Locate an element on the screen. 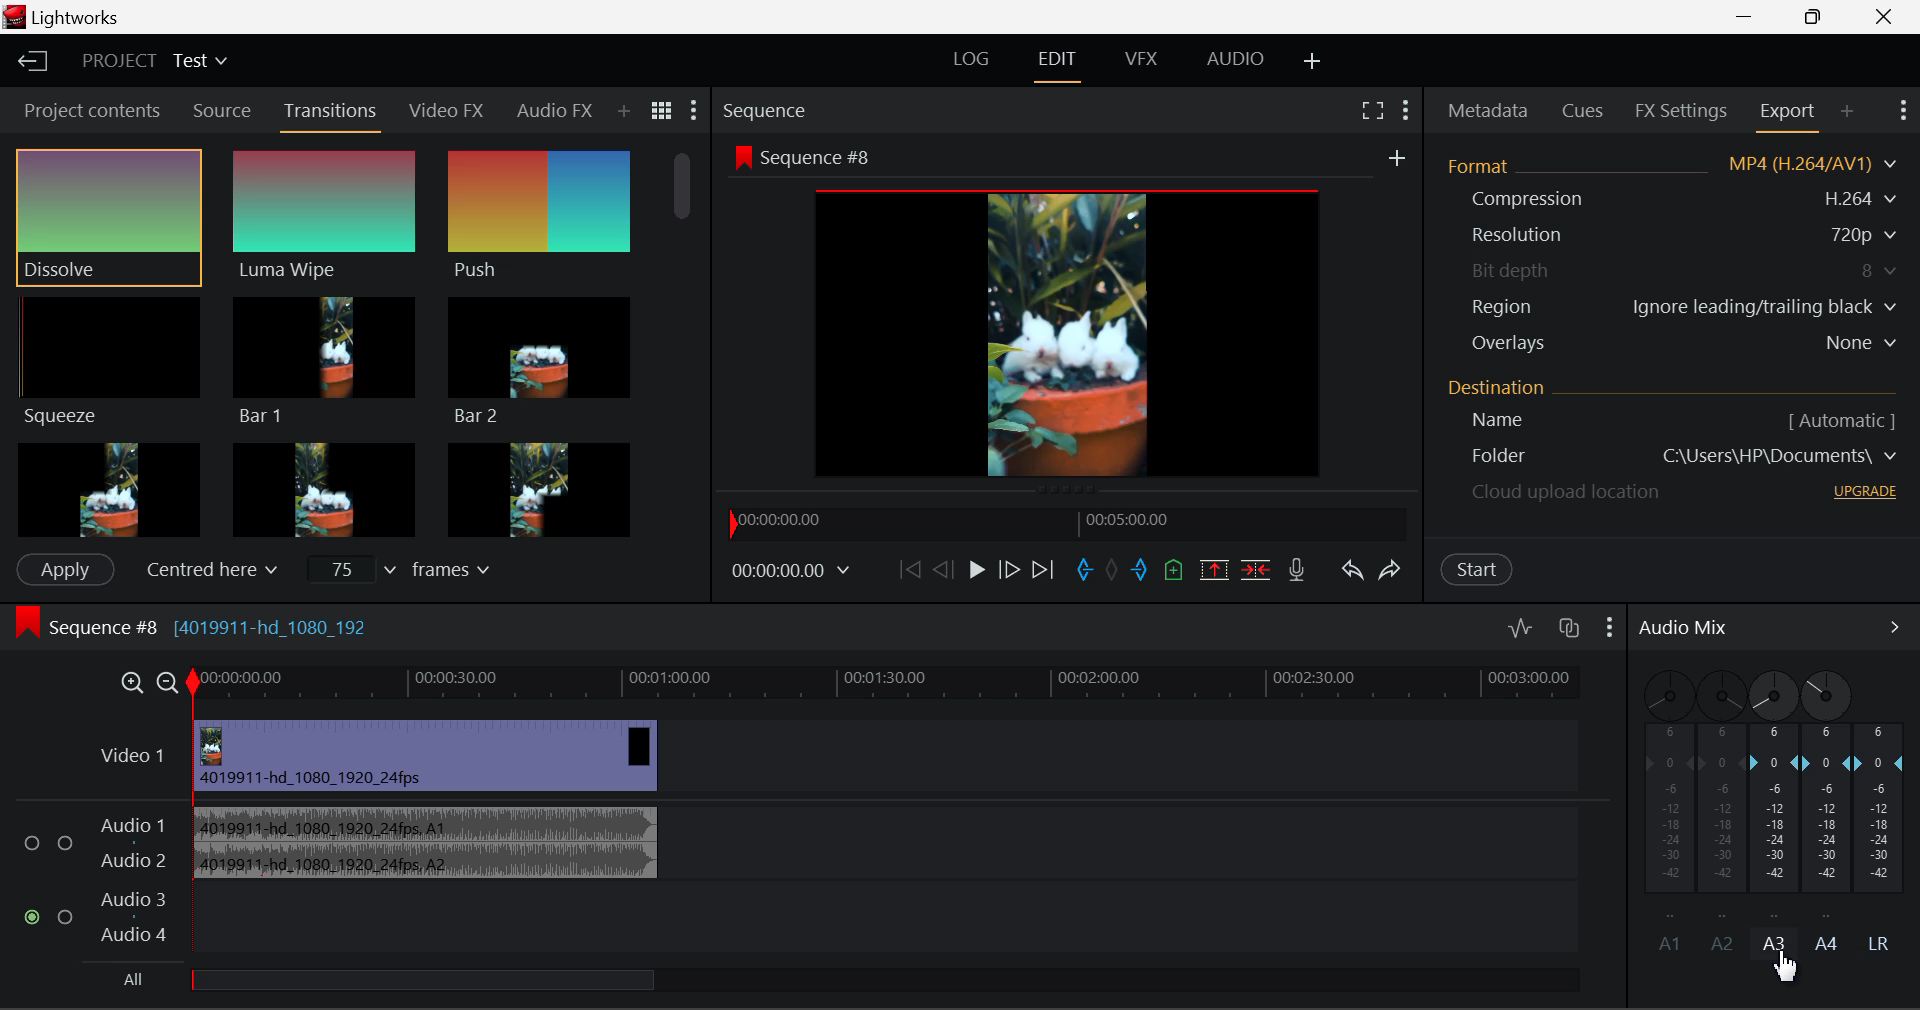 The height and width of the screenshot is (1010, 1920). Box 1 is located at coordinates (108, 488).